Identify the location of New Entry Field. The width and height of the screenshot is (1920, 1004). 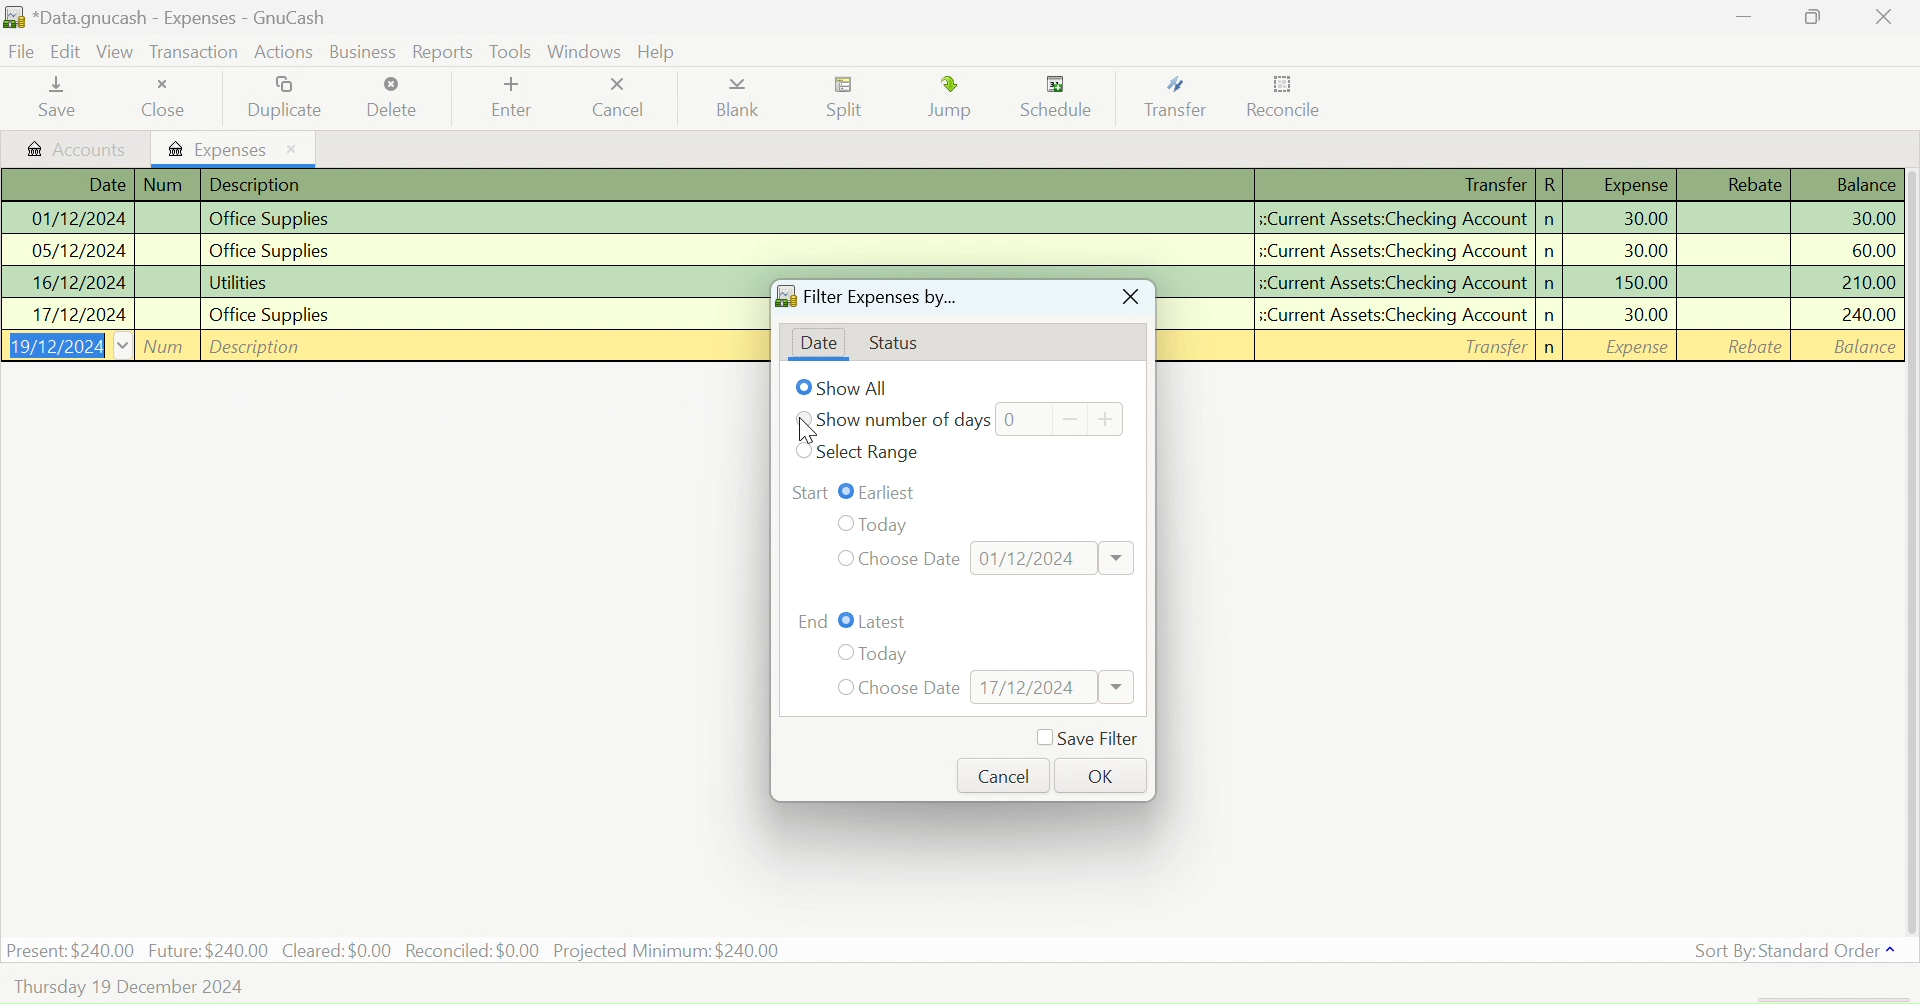
(1537, 345).